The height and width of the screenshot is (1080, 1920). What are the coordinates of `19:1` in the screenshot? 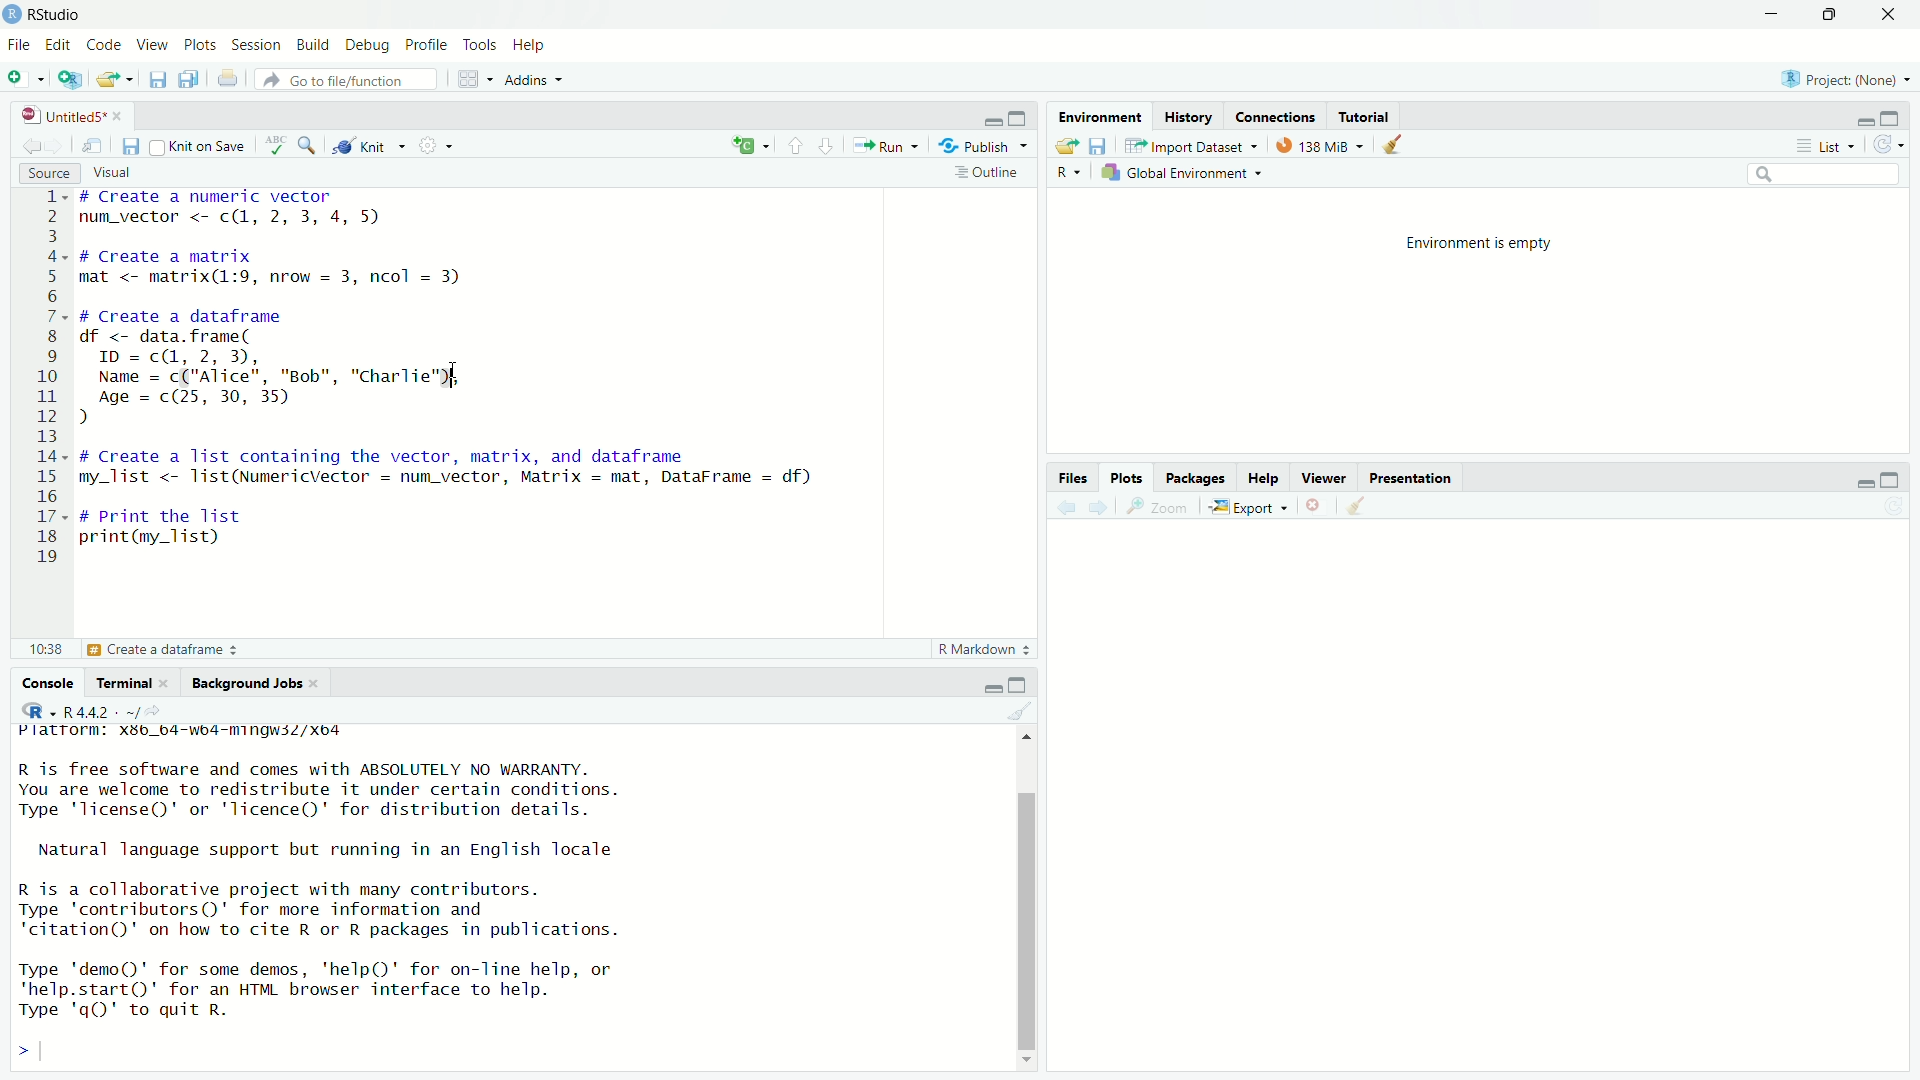 It's located at (48, 650).